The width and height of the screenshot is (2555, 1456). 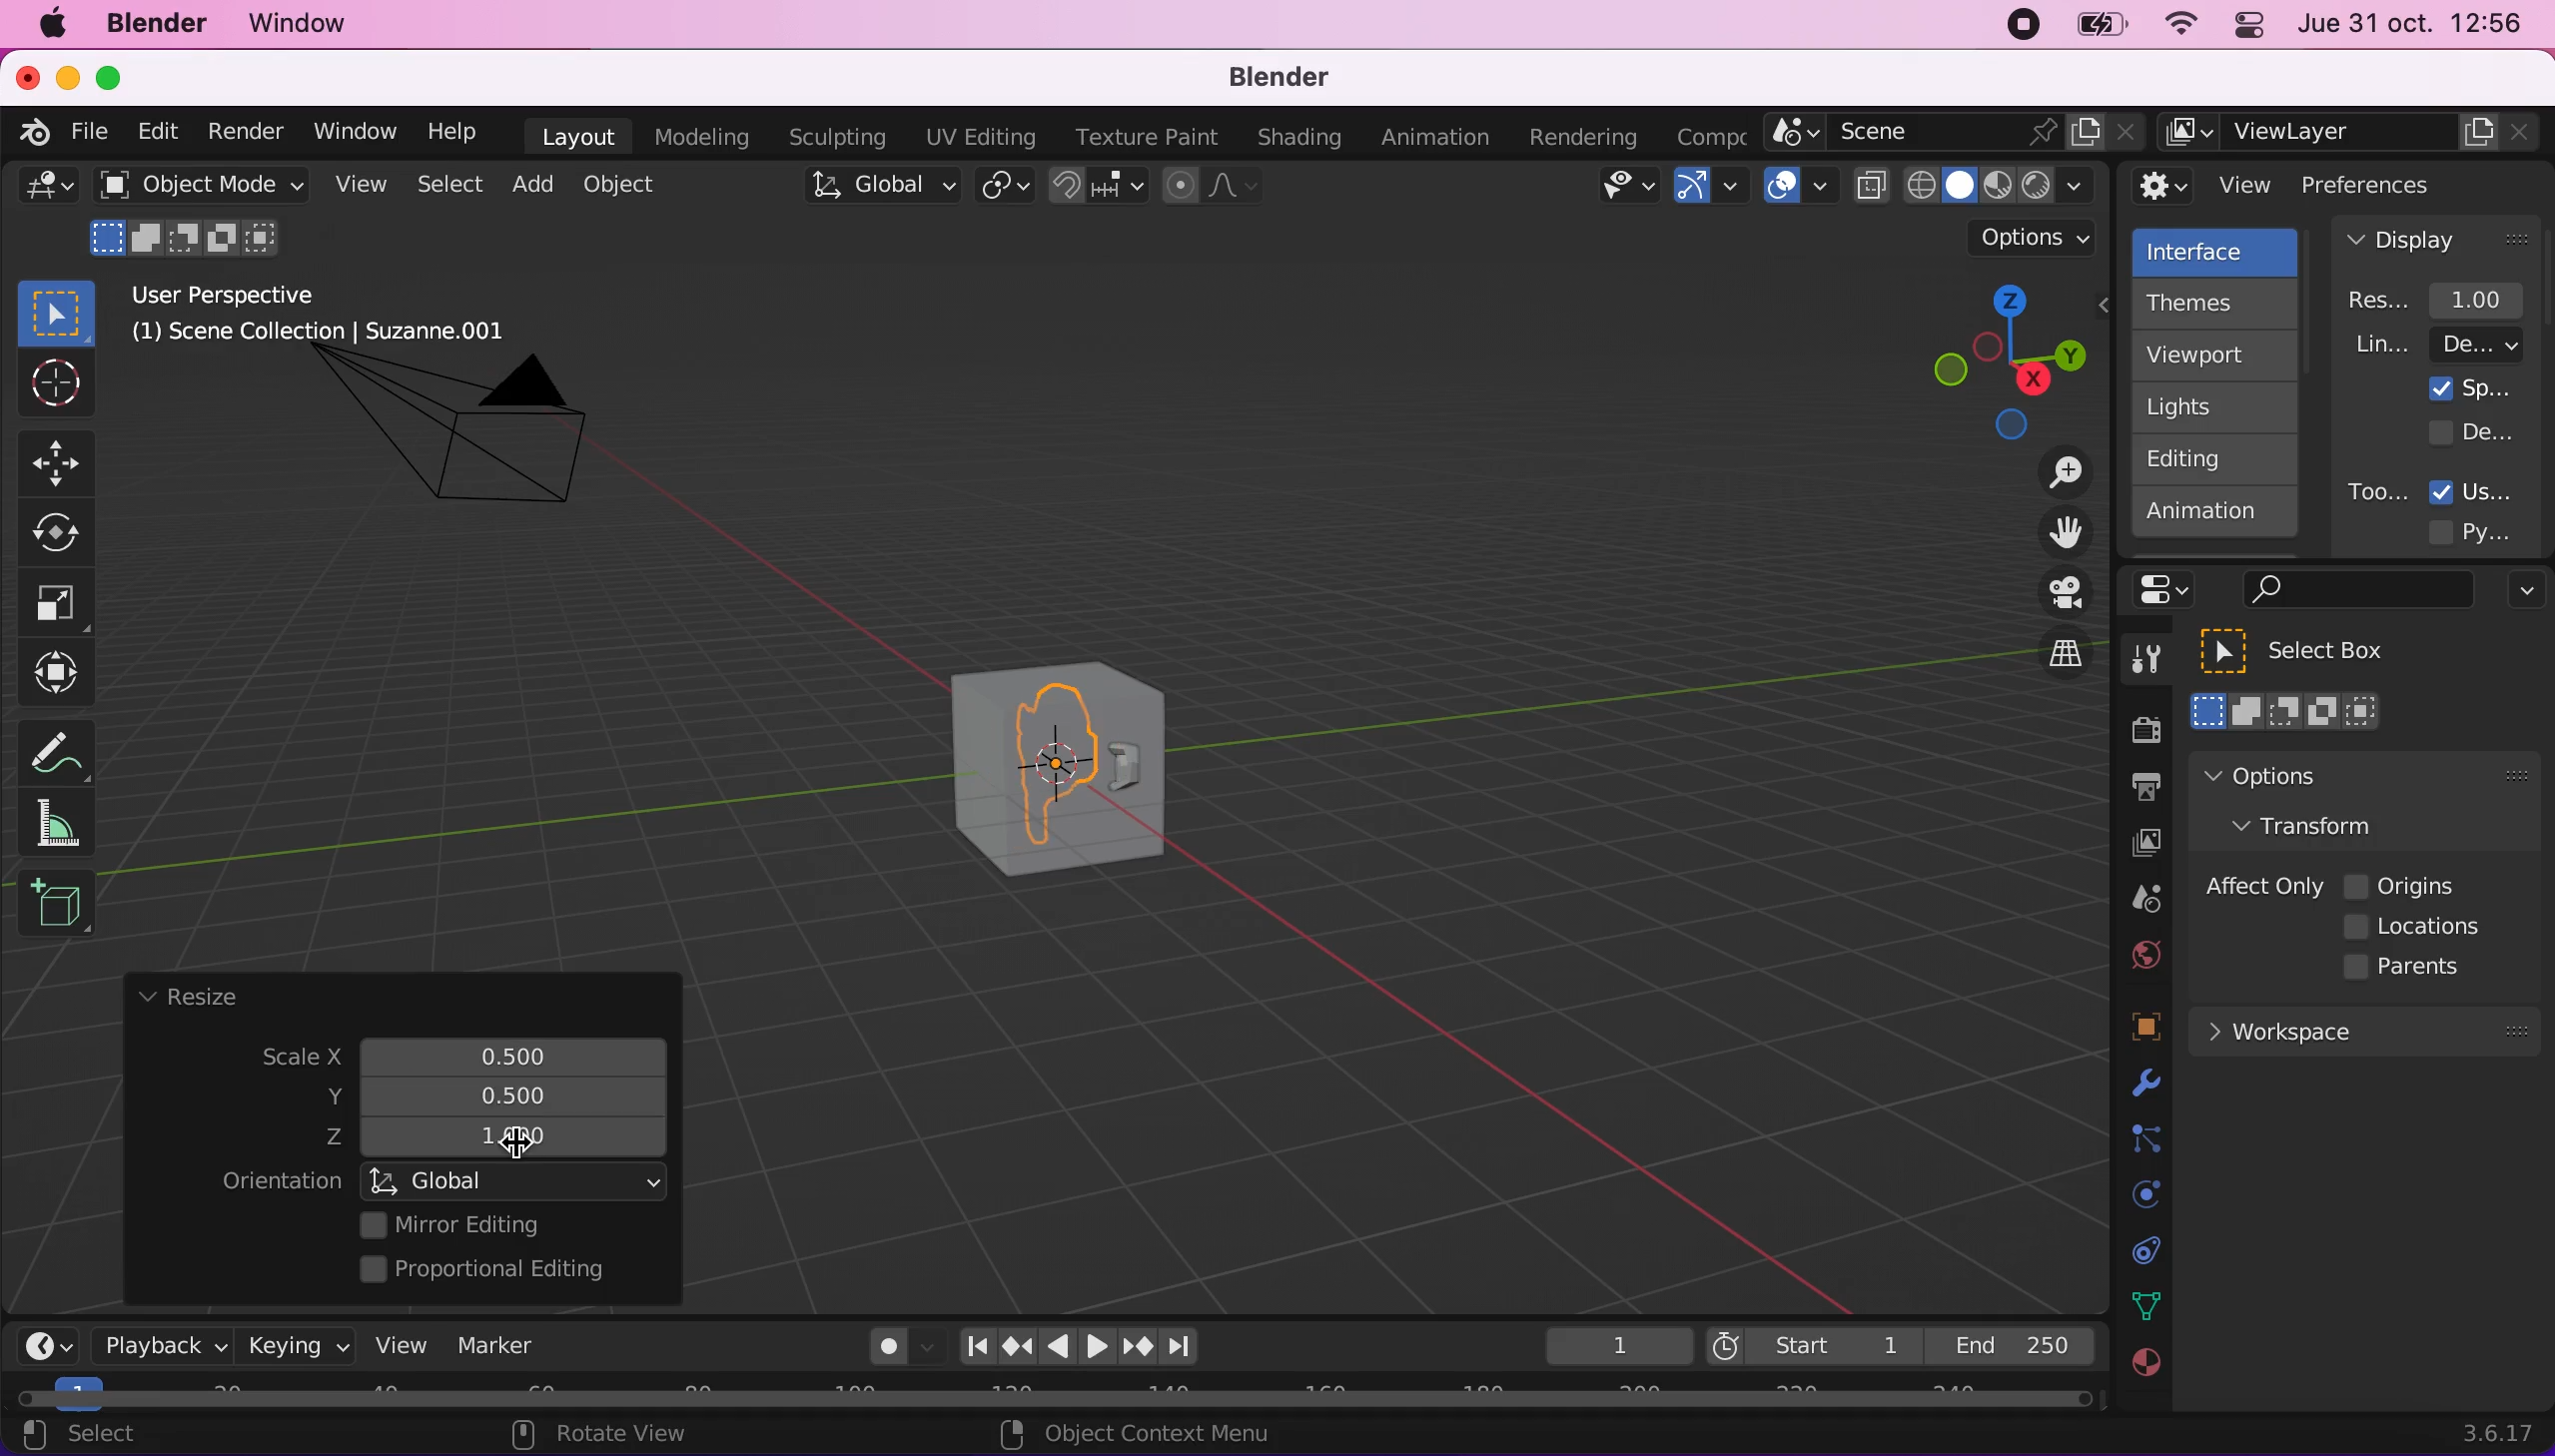 What do you see at coordinates (2050, 534) in the screenshot?
I see `move the view` at bounding box center [2050, 534].